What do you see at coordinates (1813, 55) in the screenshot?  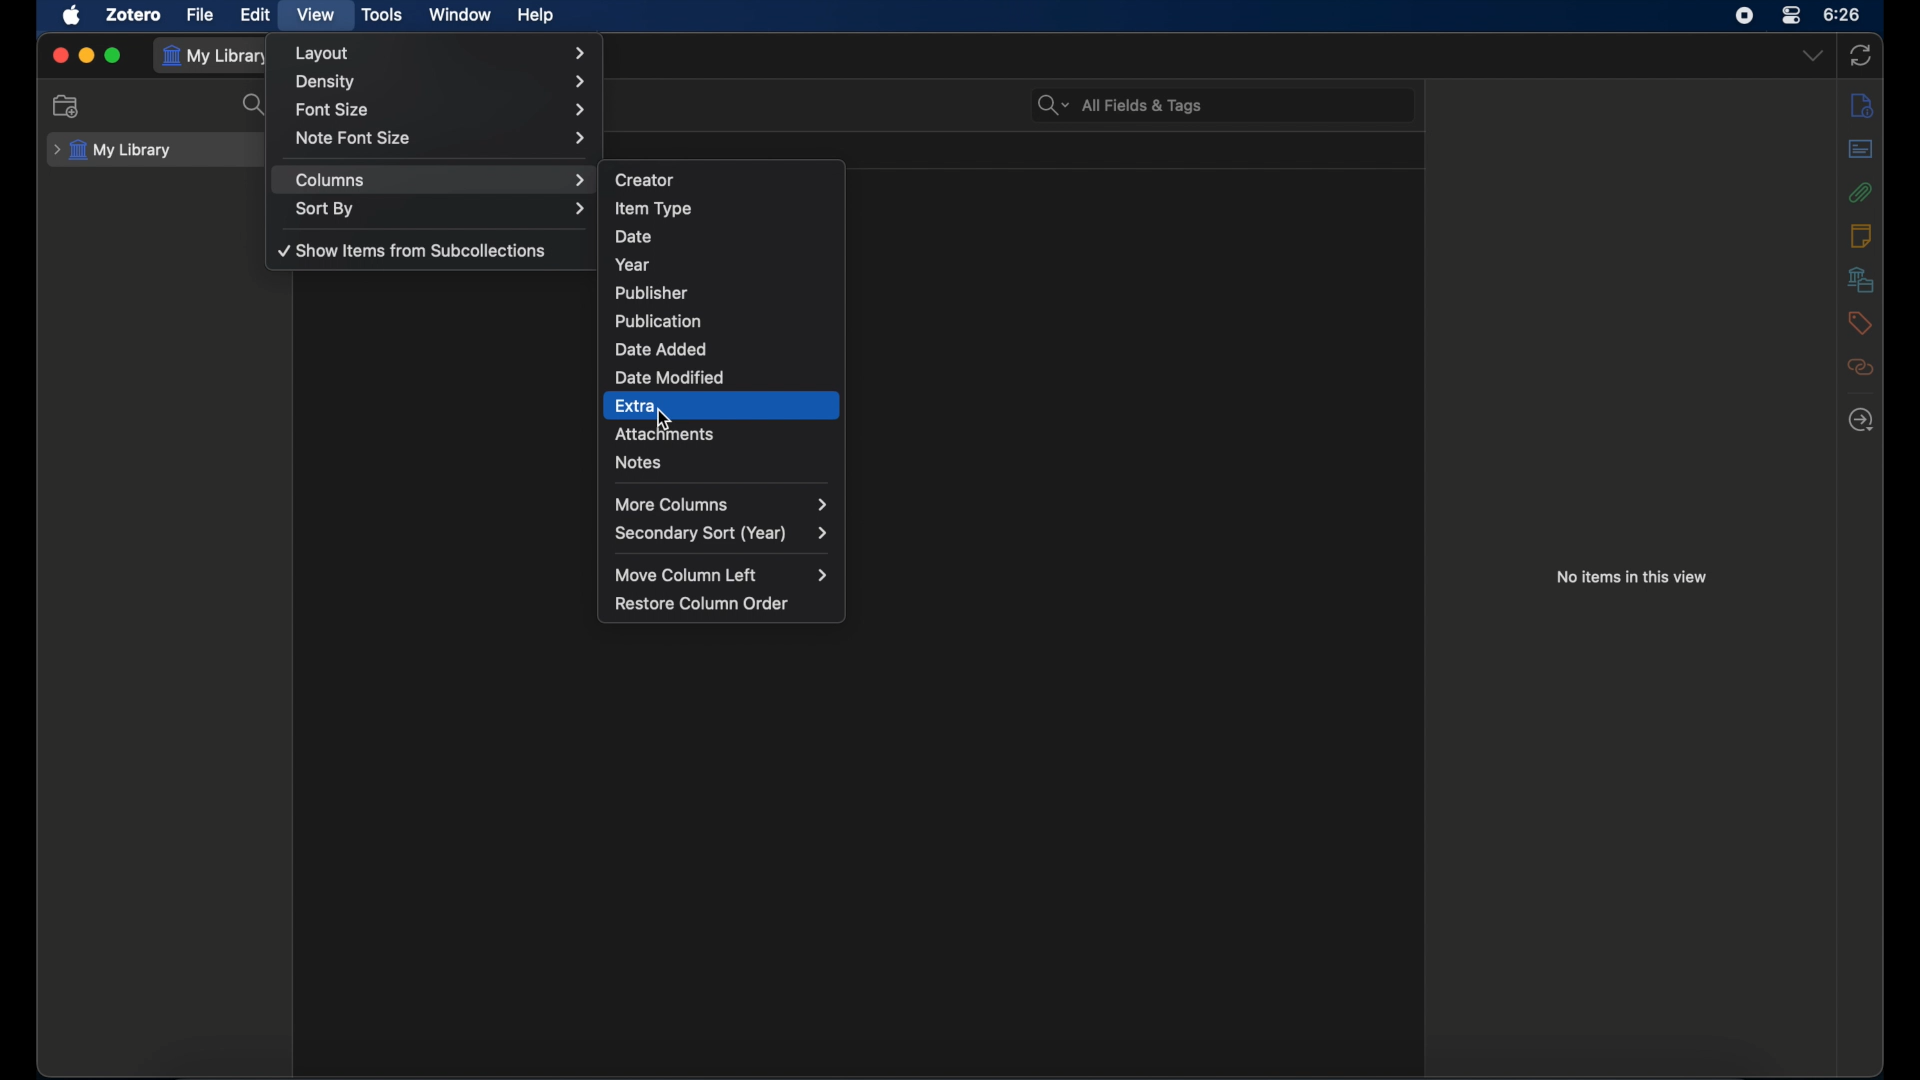 I see `dropdown` at bounding box center [1813, 55].